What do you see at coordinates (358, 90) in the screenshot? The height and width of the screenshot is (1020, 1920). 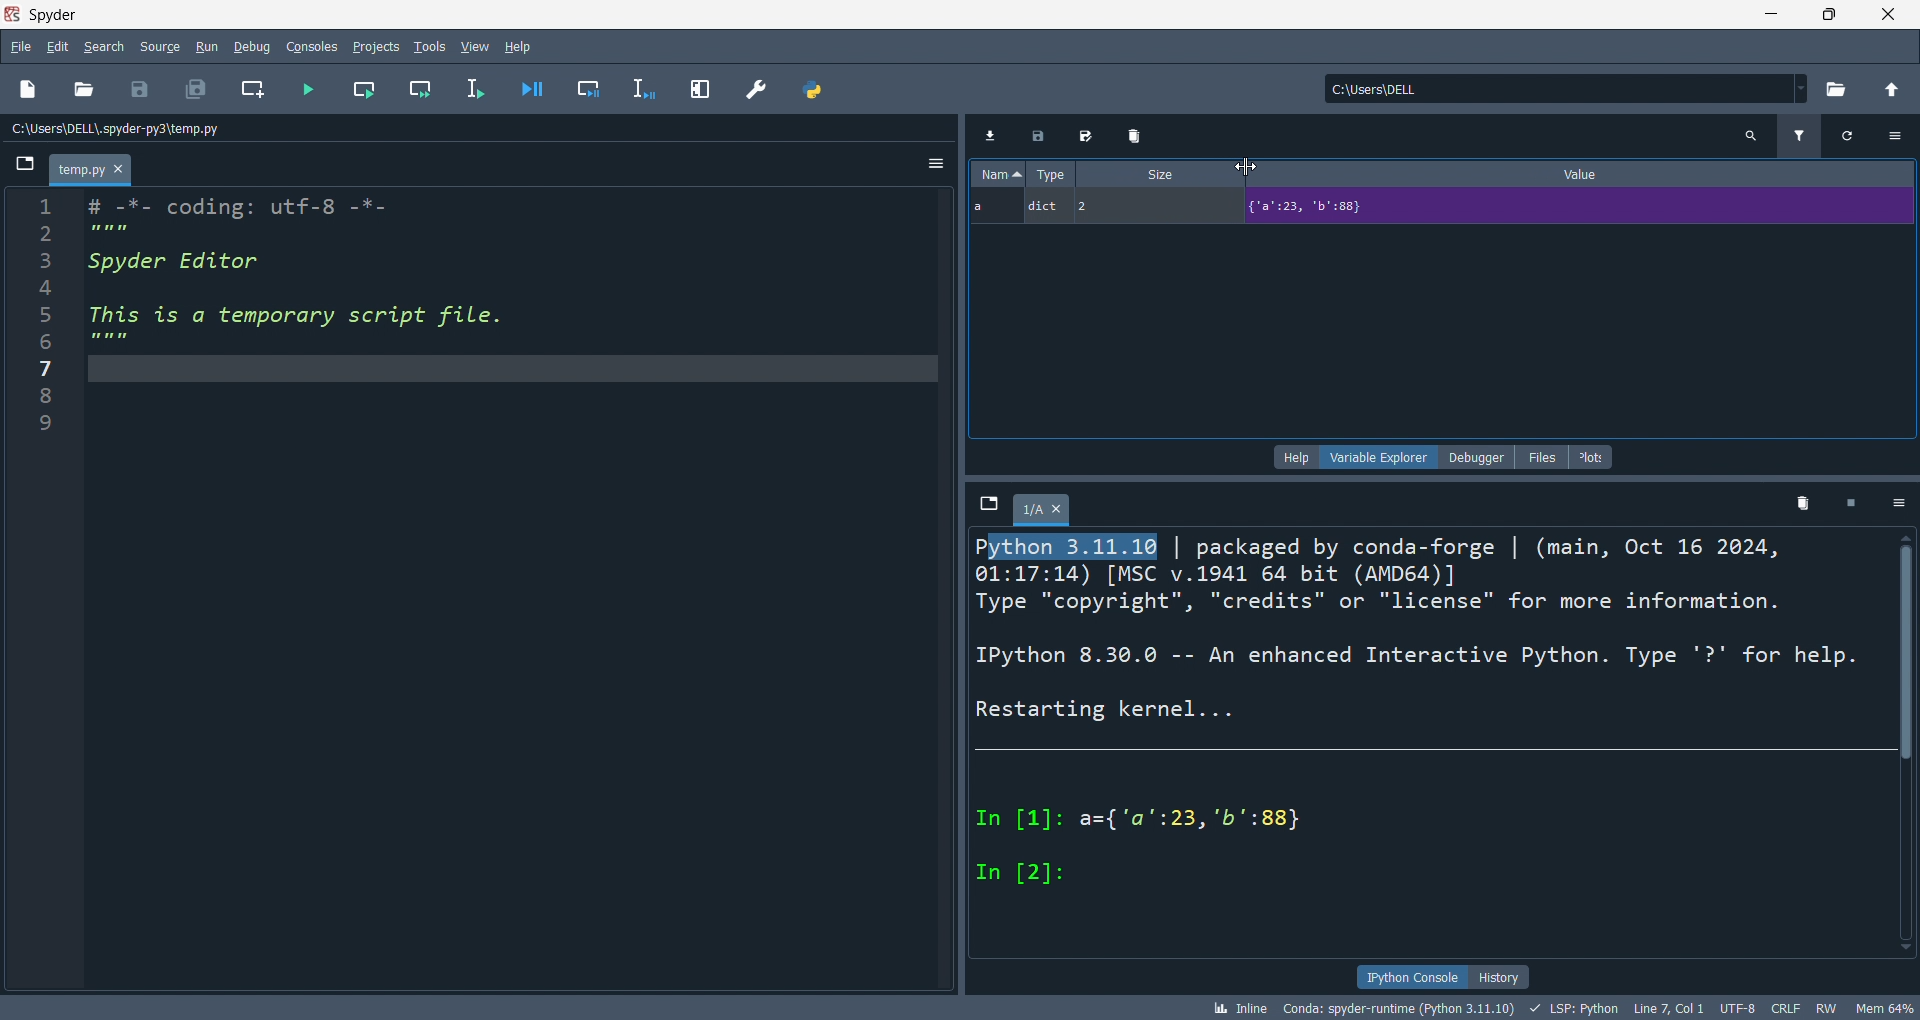 I see `run cell` at bounding box center [358, 90].